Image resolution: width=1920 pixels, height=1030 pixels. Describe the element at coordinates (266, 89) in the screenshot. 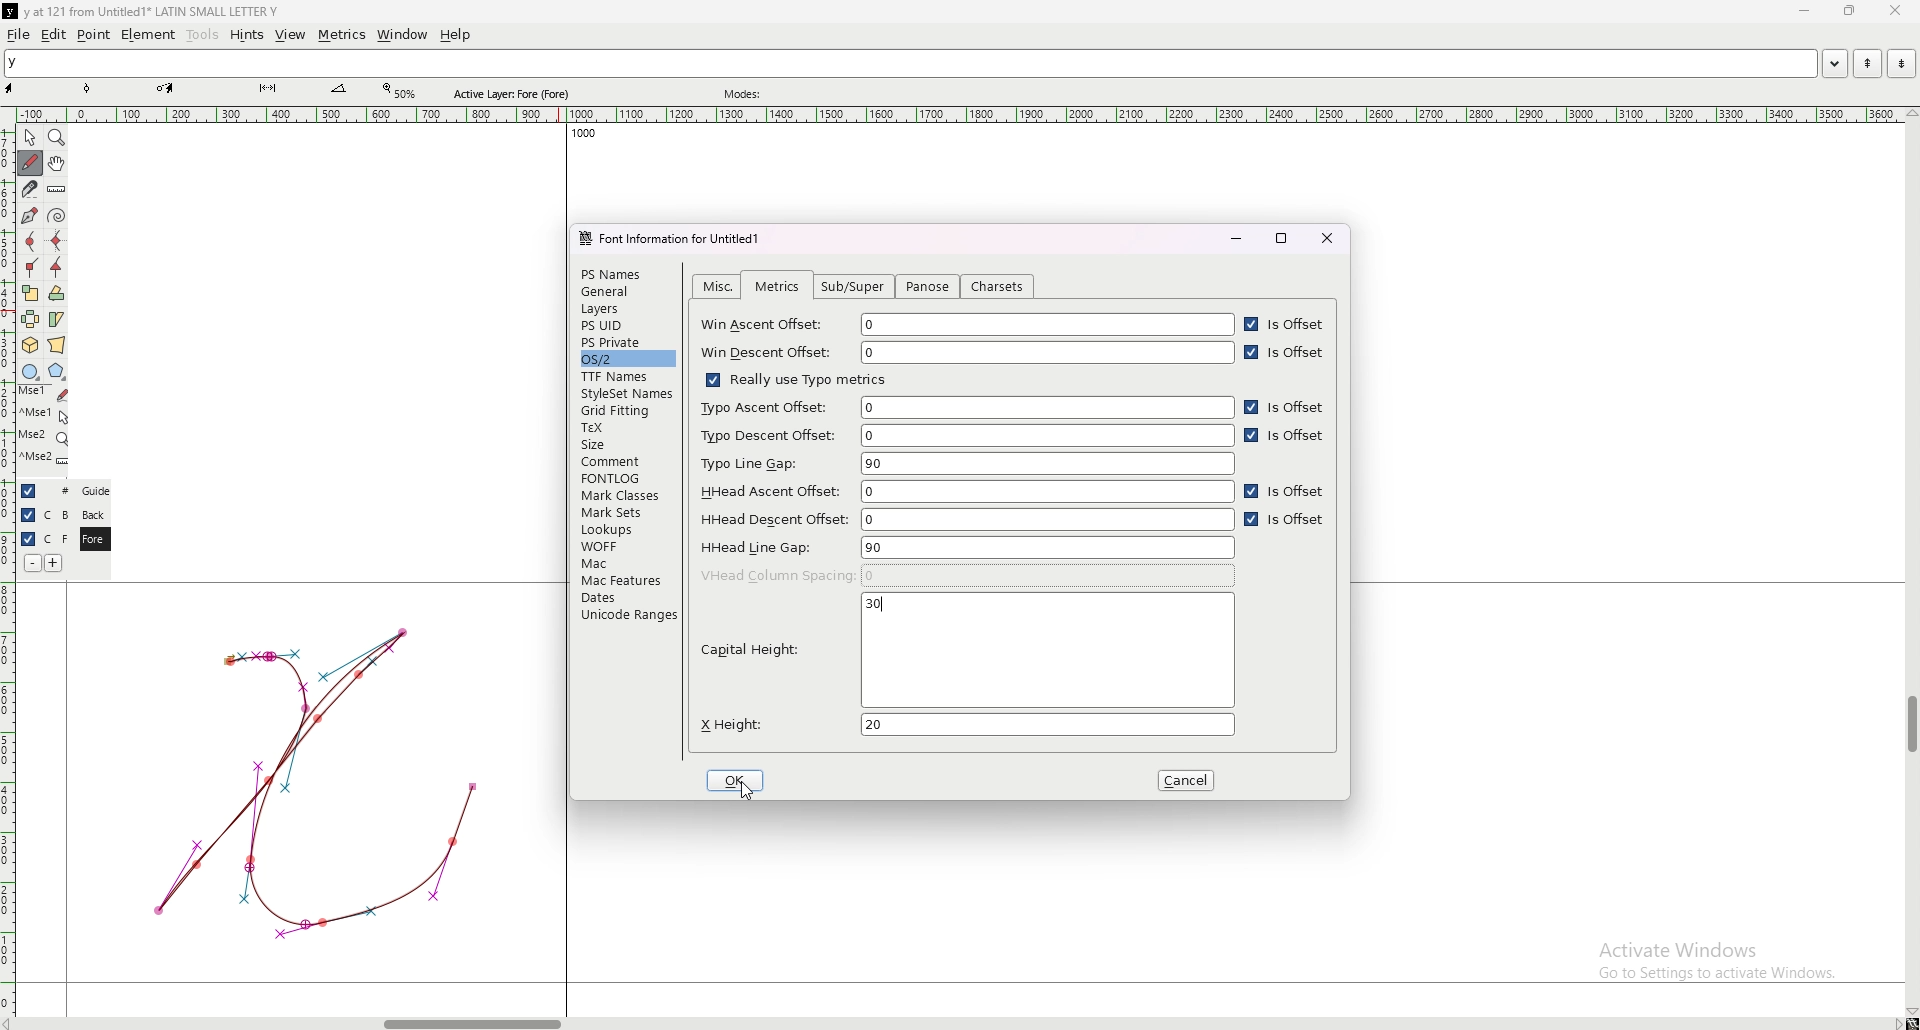

I see `knife tool` at that location.